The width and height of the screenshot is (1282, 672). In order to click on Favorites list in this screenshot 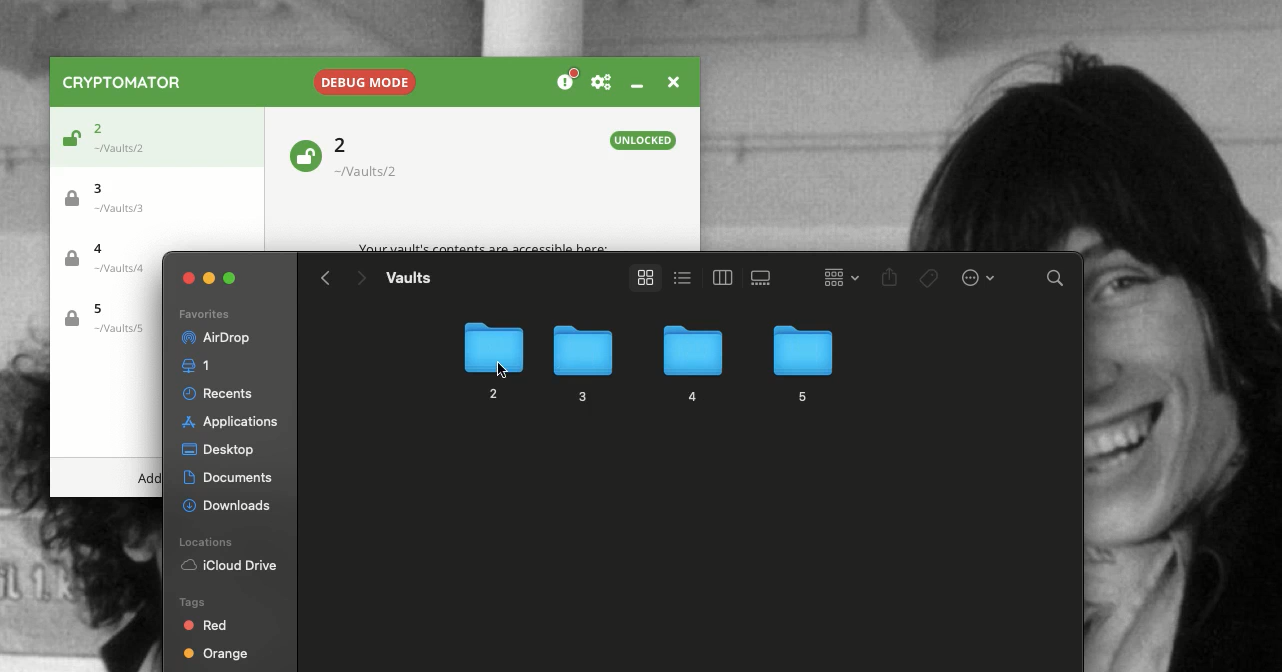, I will do `click(203, 315)`.